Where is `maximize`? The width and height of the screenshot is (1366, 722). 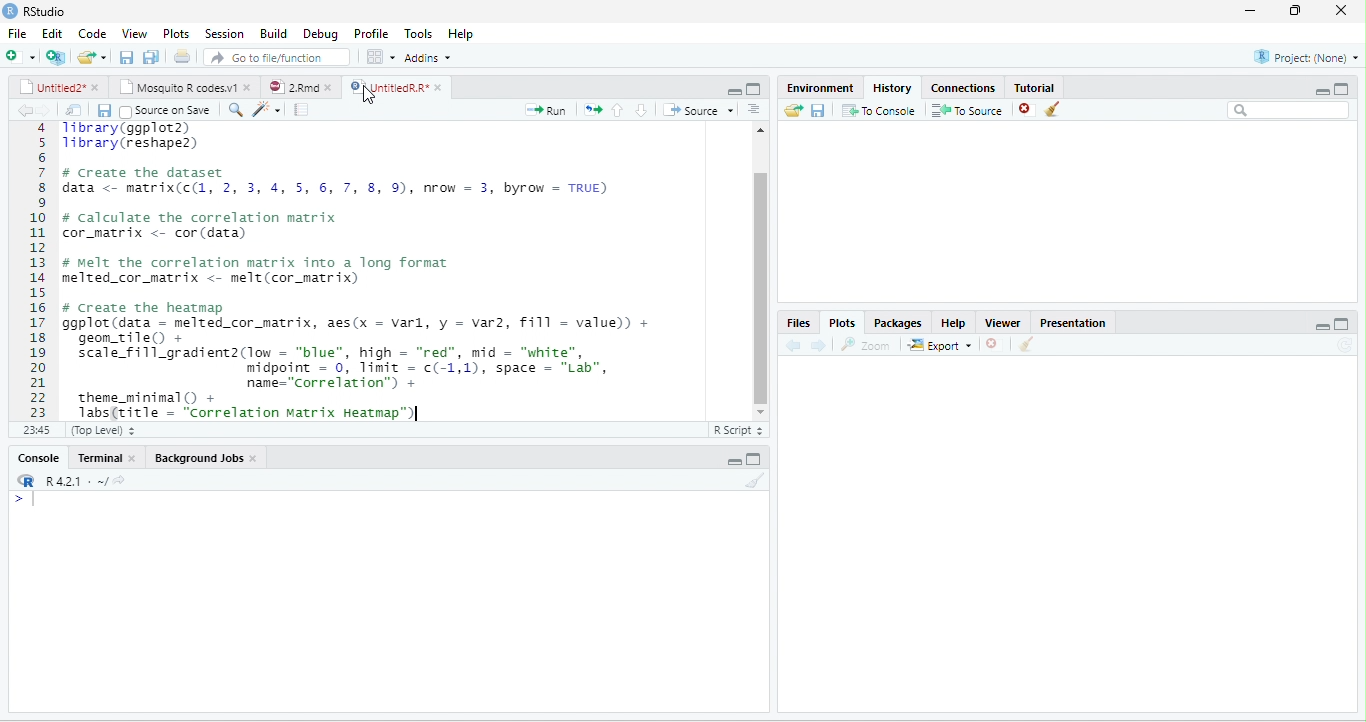
maximize is located at coordinates (753, 89).